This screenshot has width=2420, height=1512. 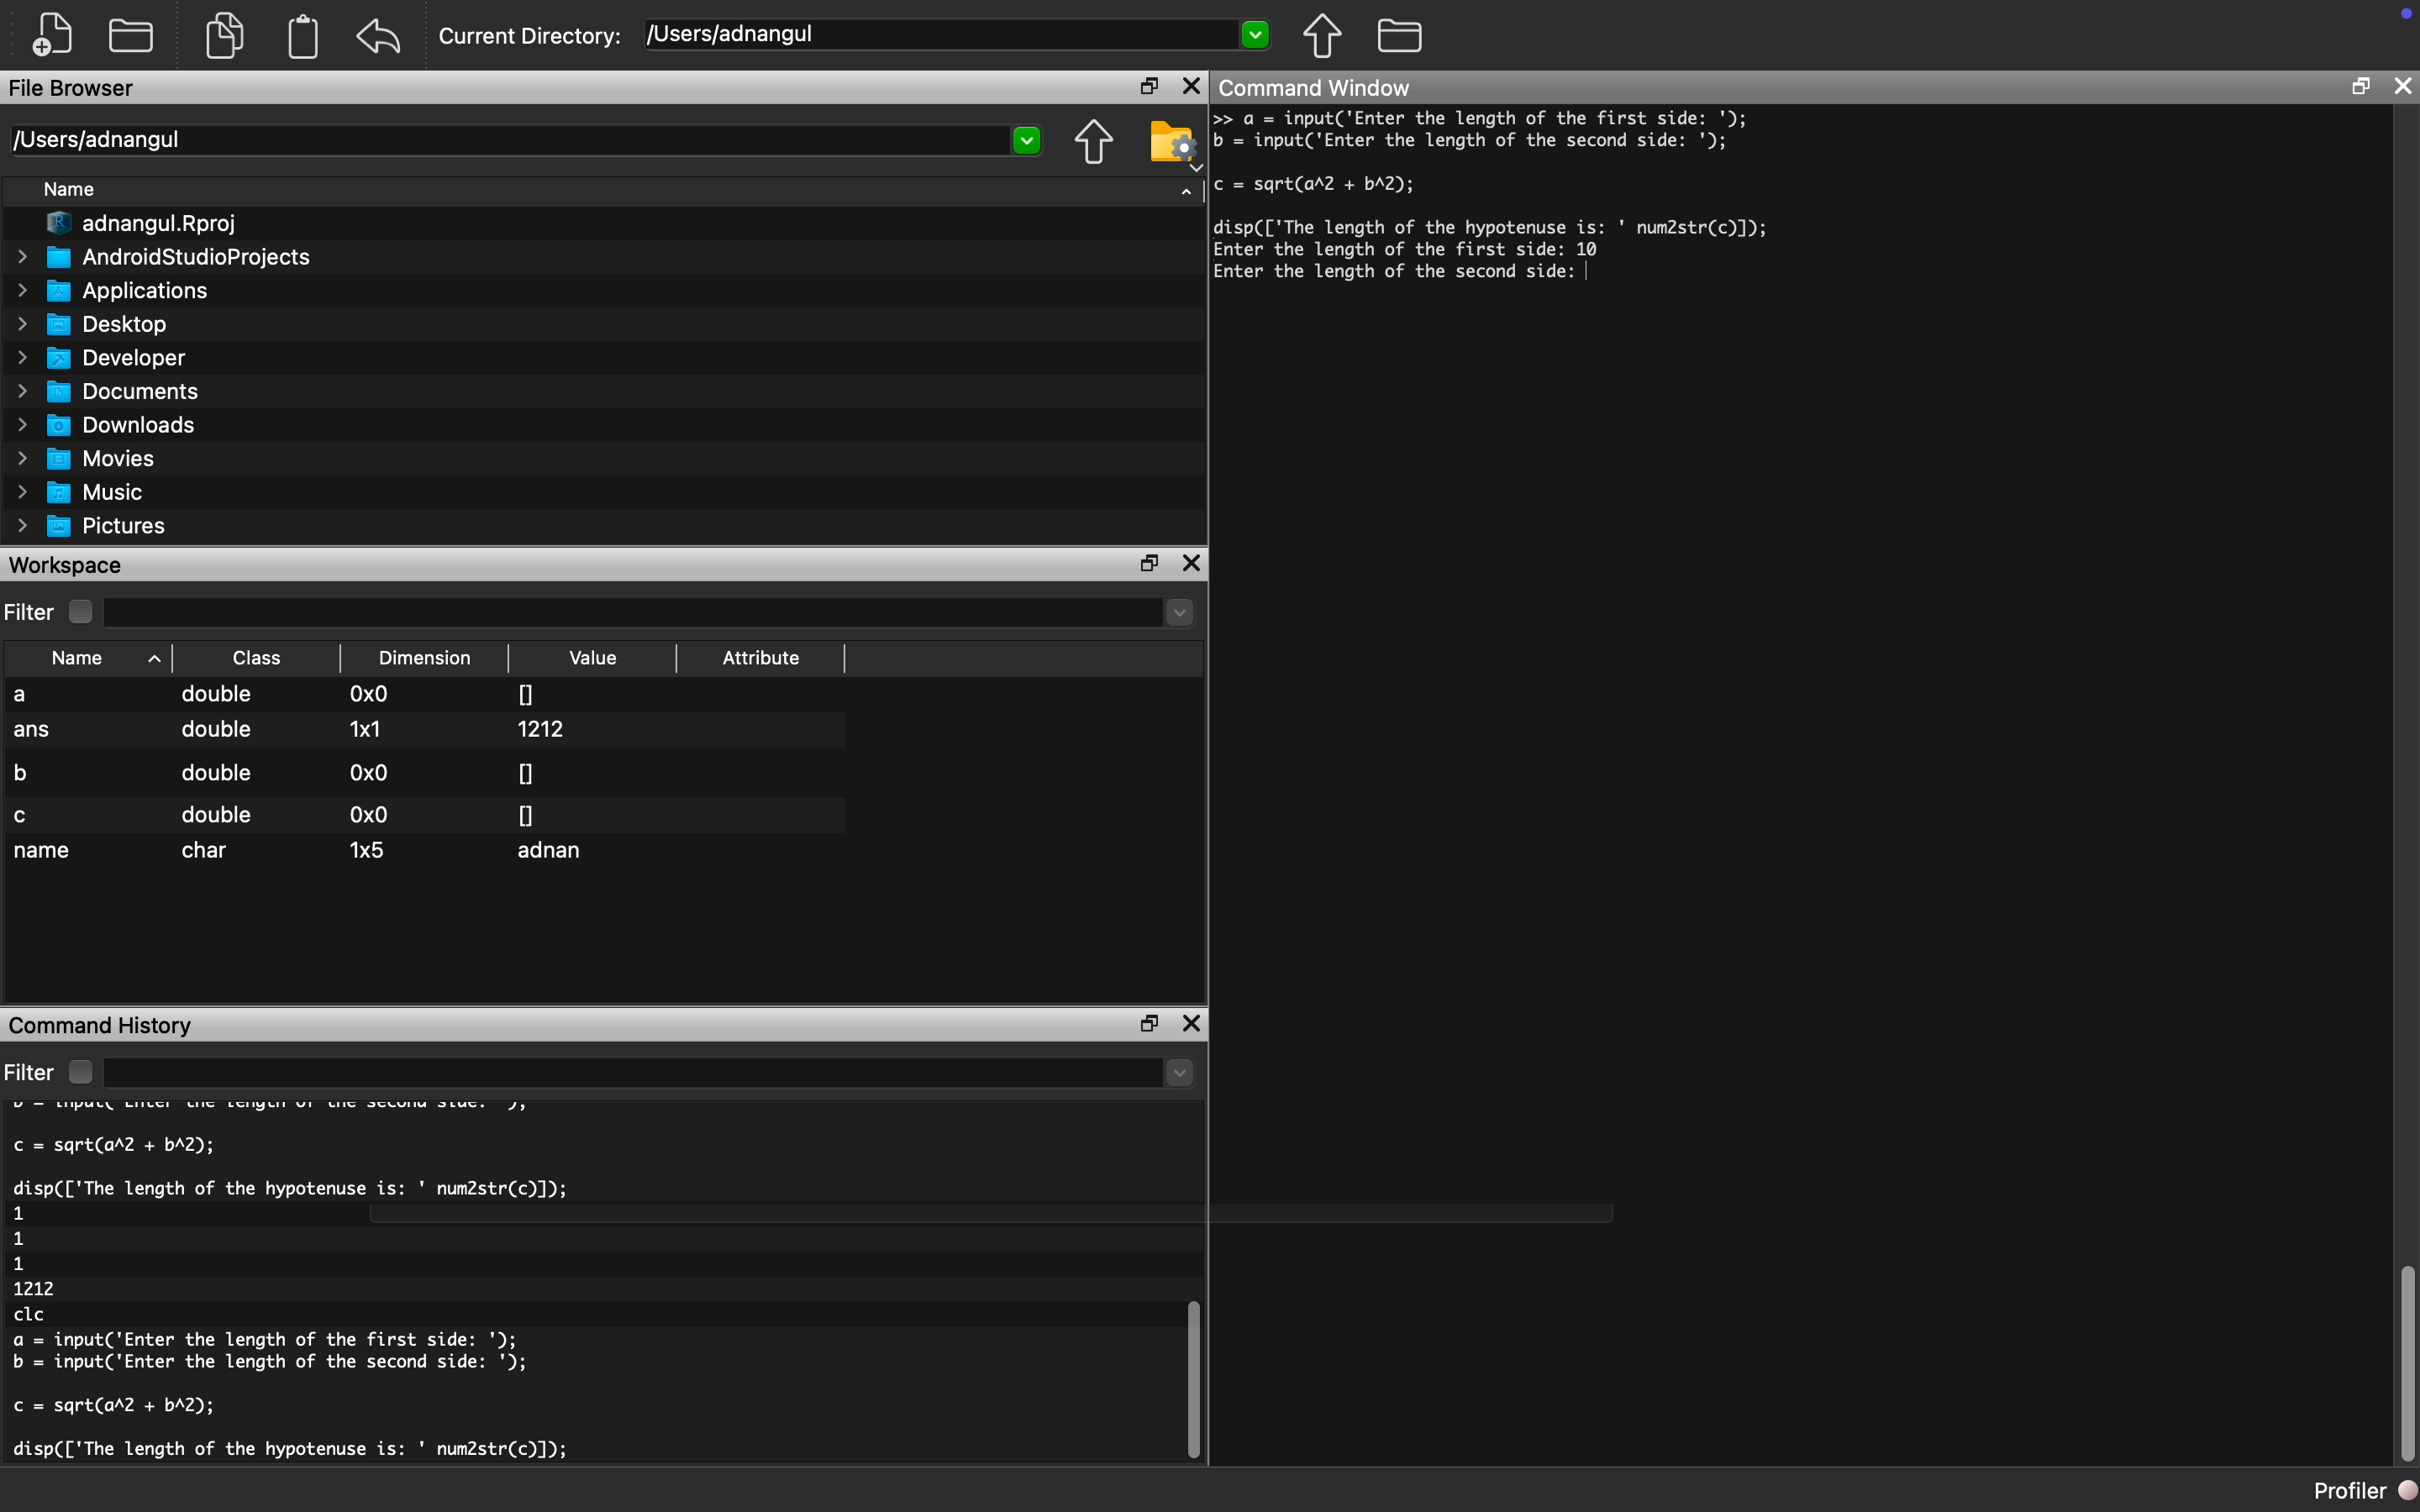 What do you see at coordinates (92, 493) in the screenshot?
I see `Music` at bounding box center [92, 493].